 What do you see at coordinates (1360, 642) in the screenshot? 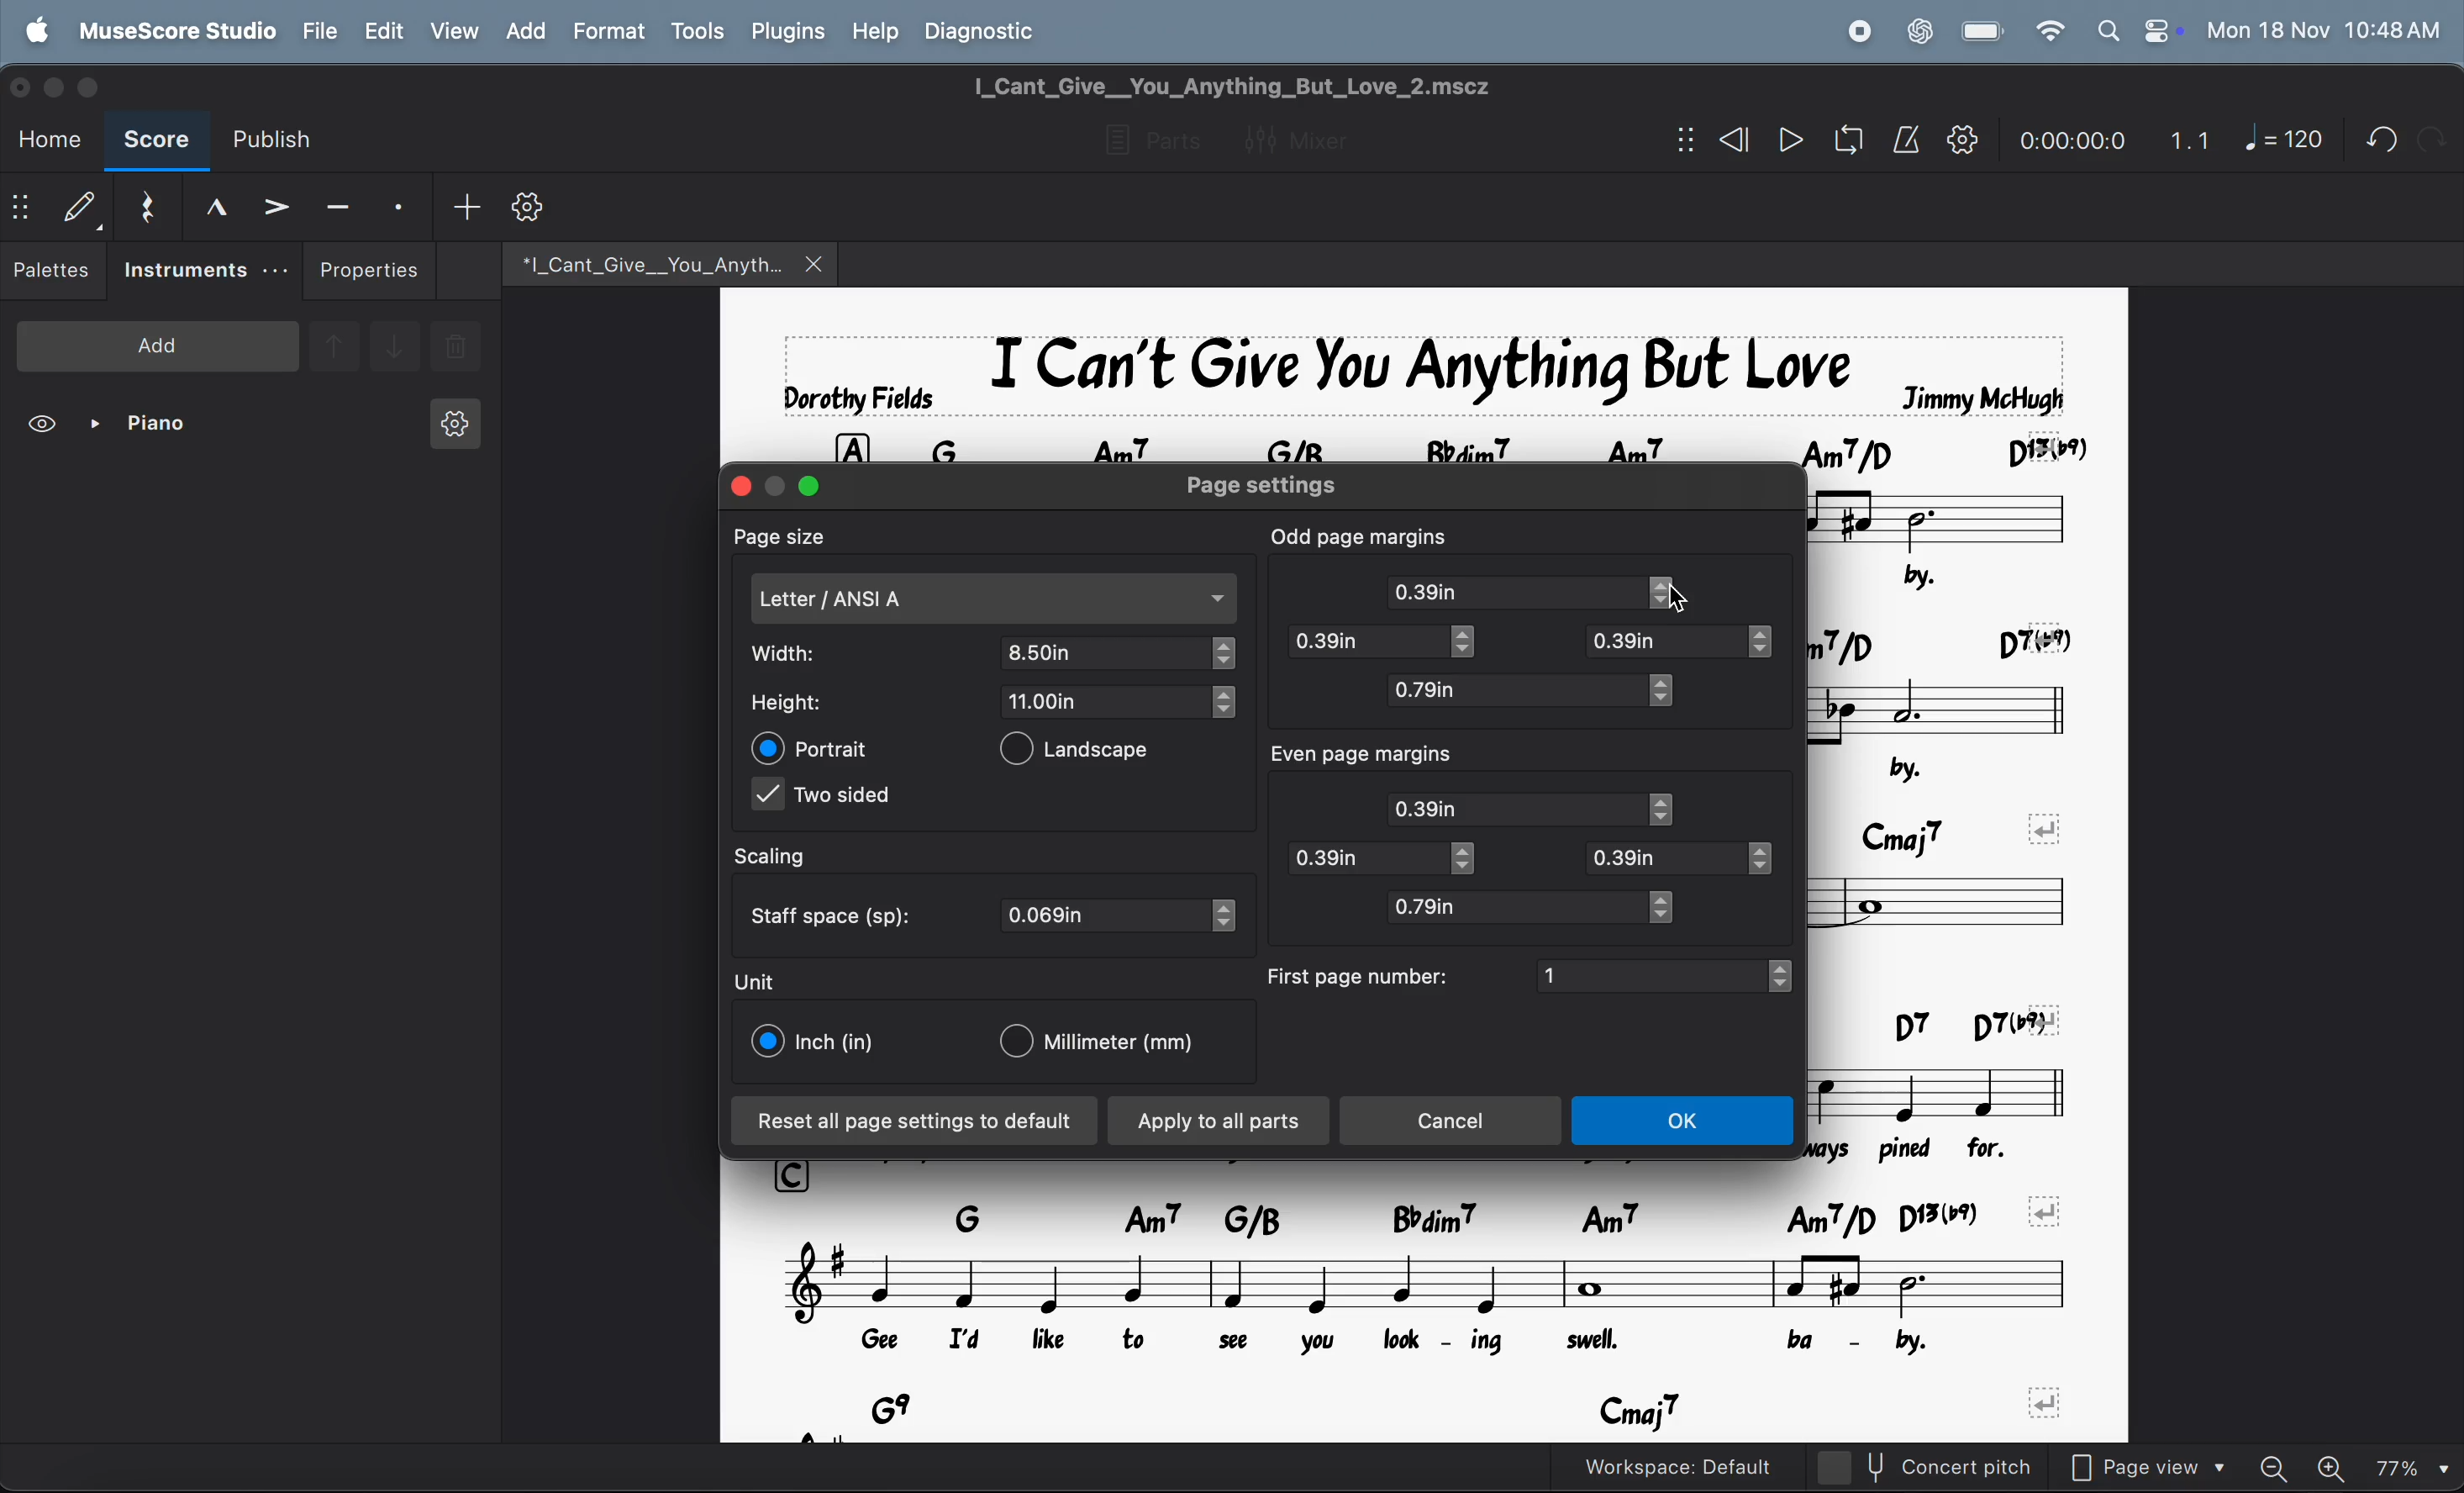
I see `0.39 in` at bounding box center [1360, 642].